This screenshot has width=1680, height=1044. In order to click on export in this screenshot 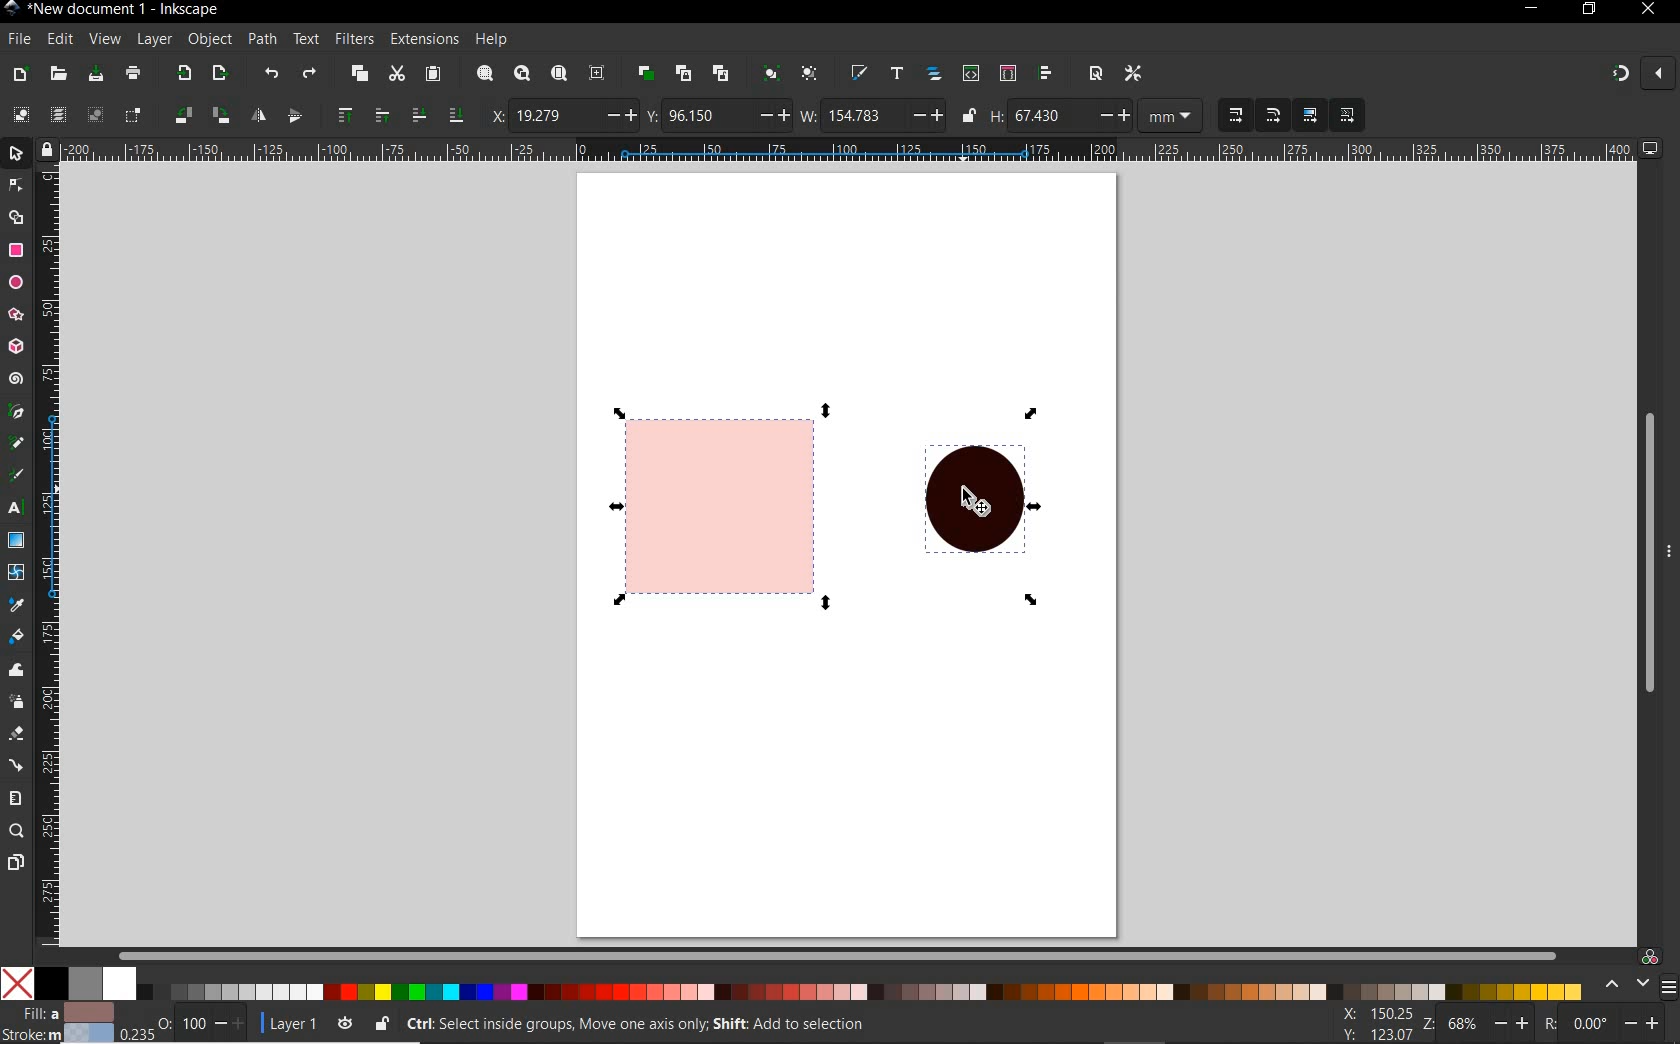, I will do `click(184, 72)`.